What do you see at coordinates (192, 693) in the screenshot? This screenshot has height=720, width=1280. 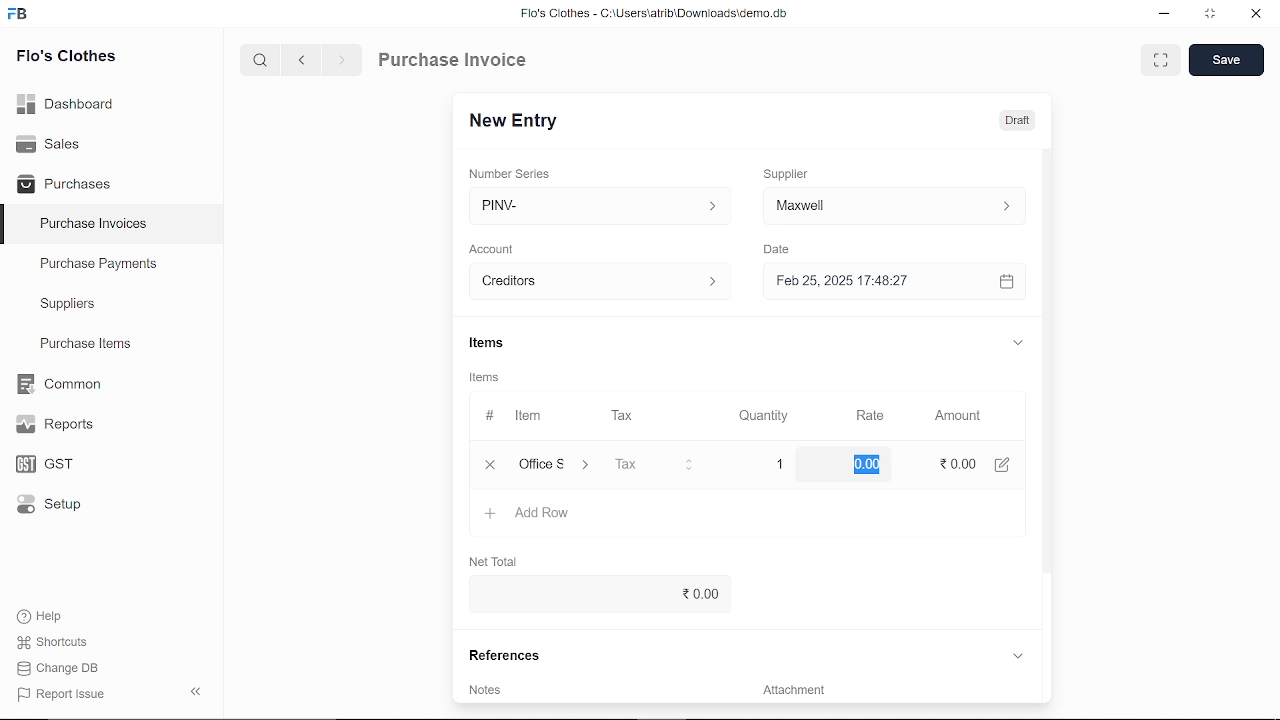 I see `hide` at bounding box center [192, 693].